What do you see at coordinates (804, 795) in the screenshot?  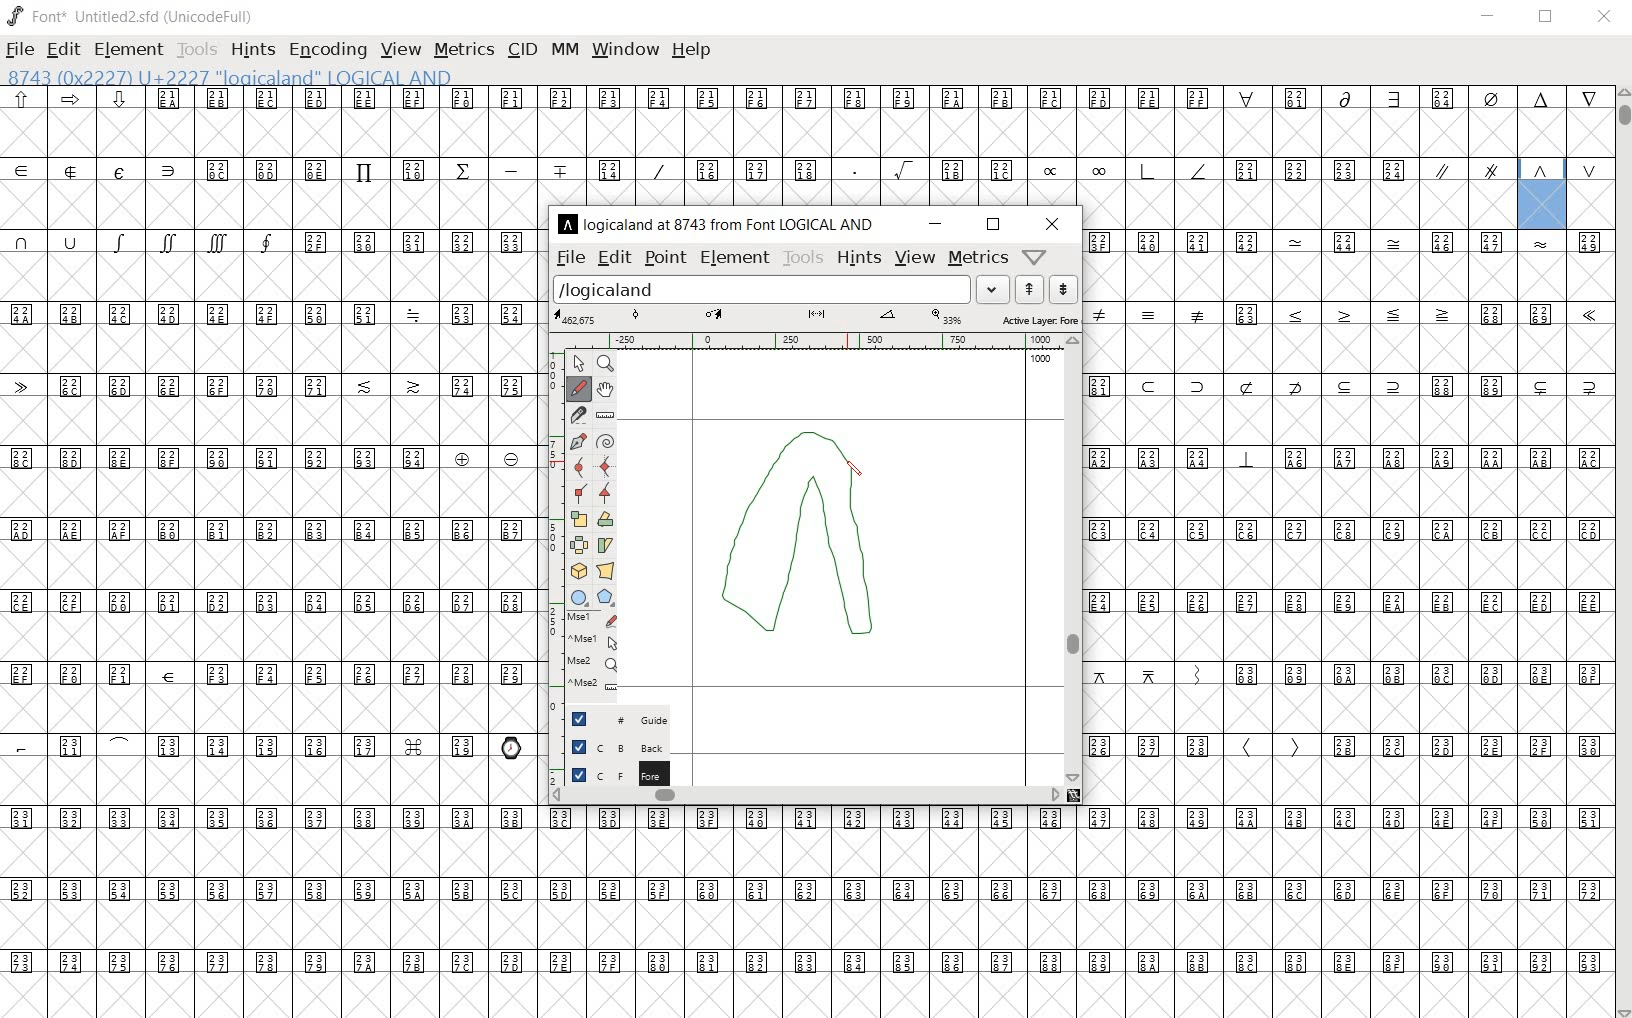 I see `scrollbar` at bounding box center [804, 795].